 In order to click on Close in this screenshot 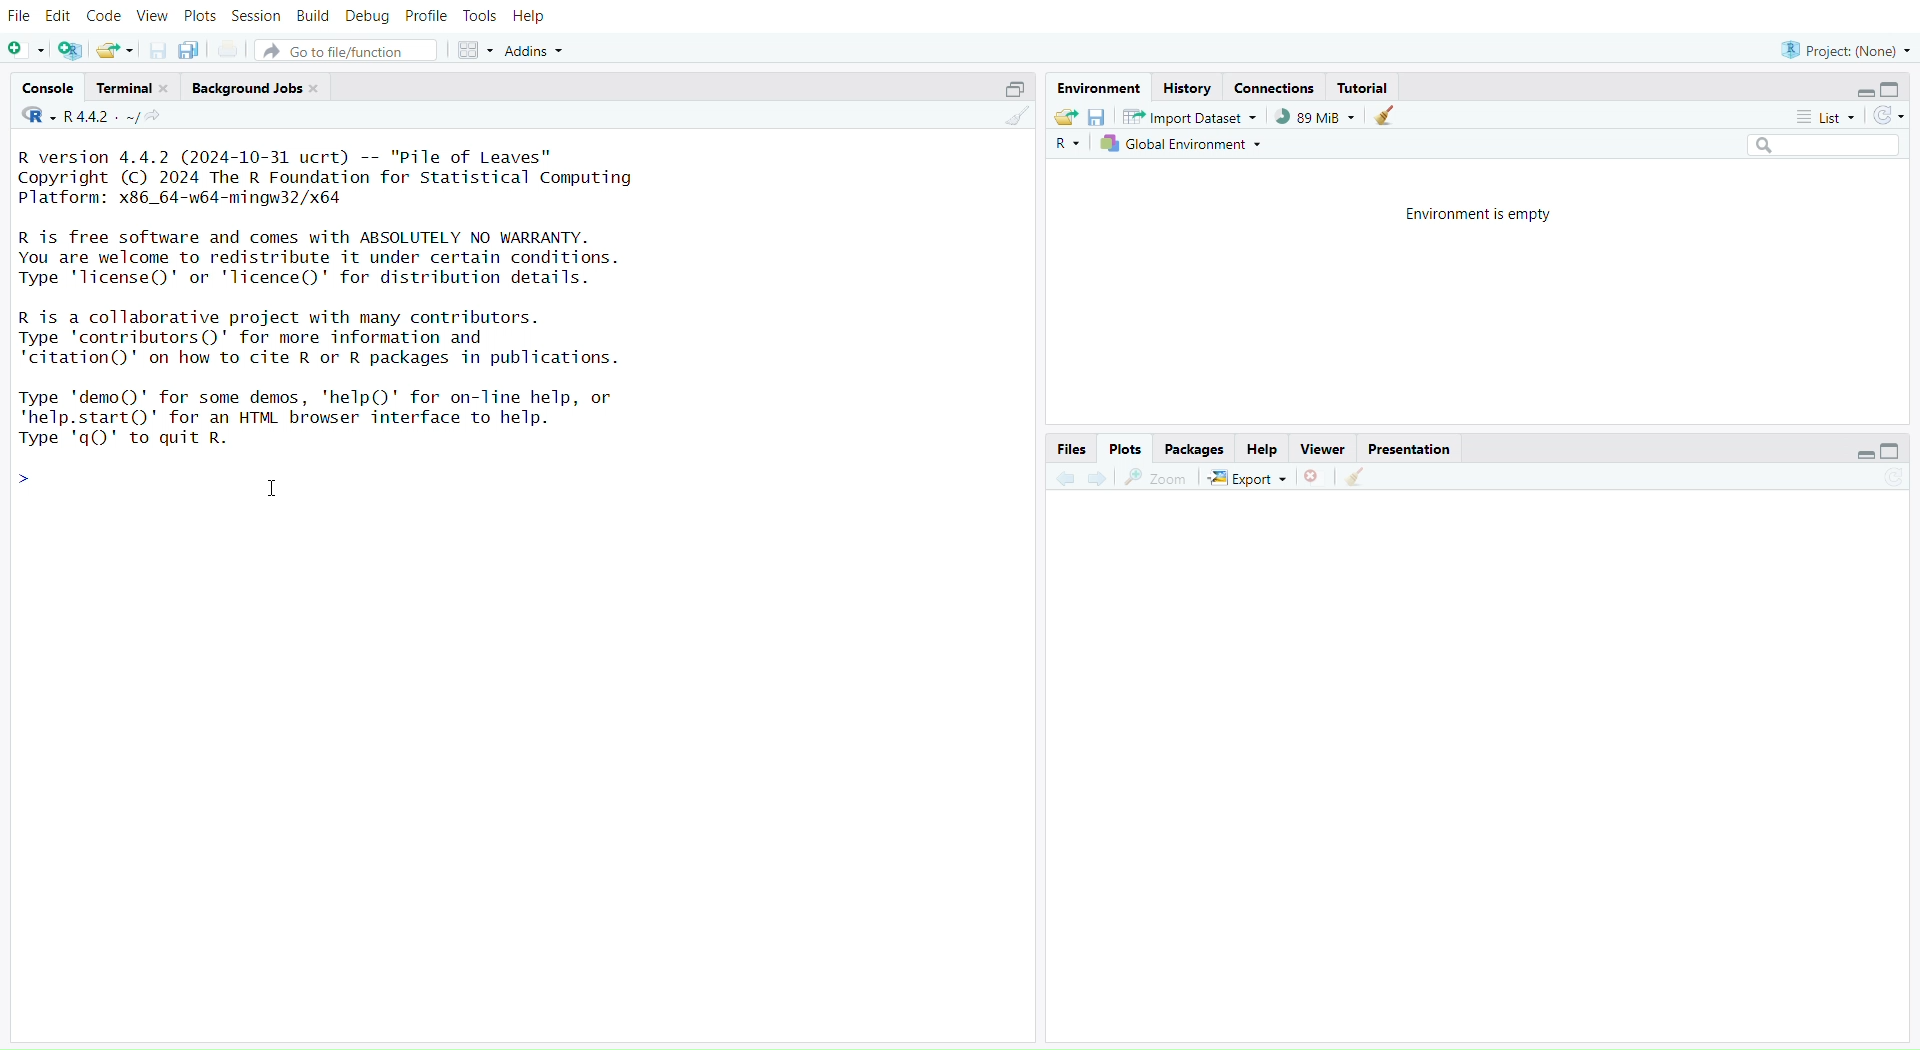, I will do `click(1314, 476)`.